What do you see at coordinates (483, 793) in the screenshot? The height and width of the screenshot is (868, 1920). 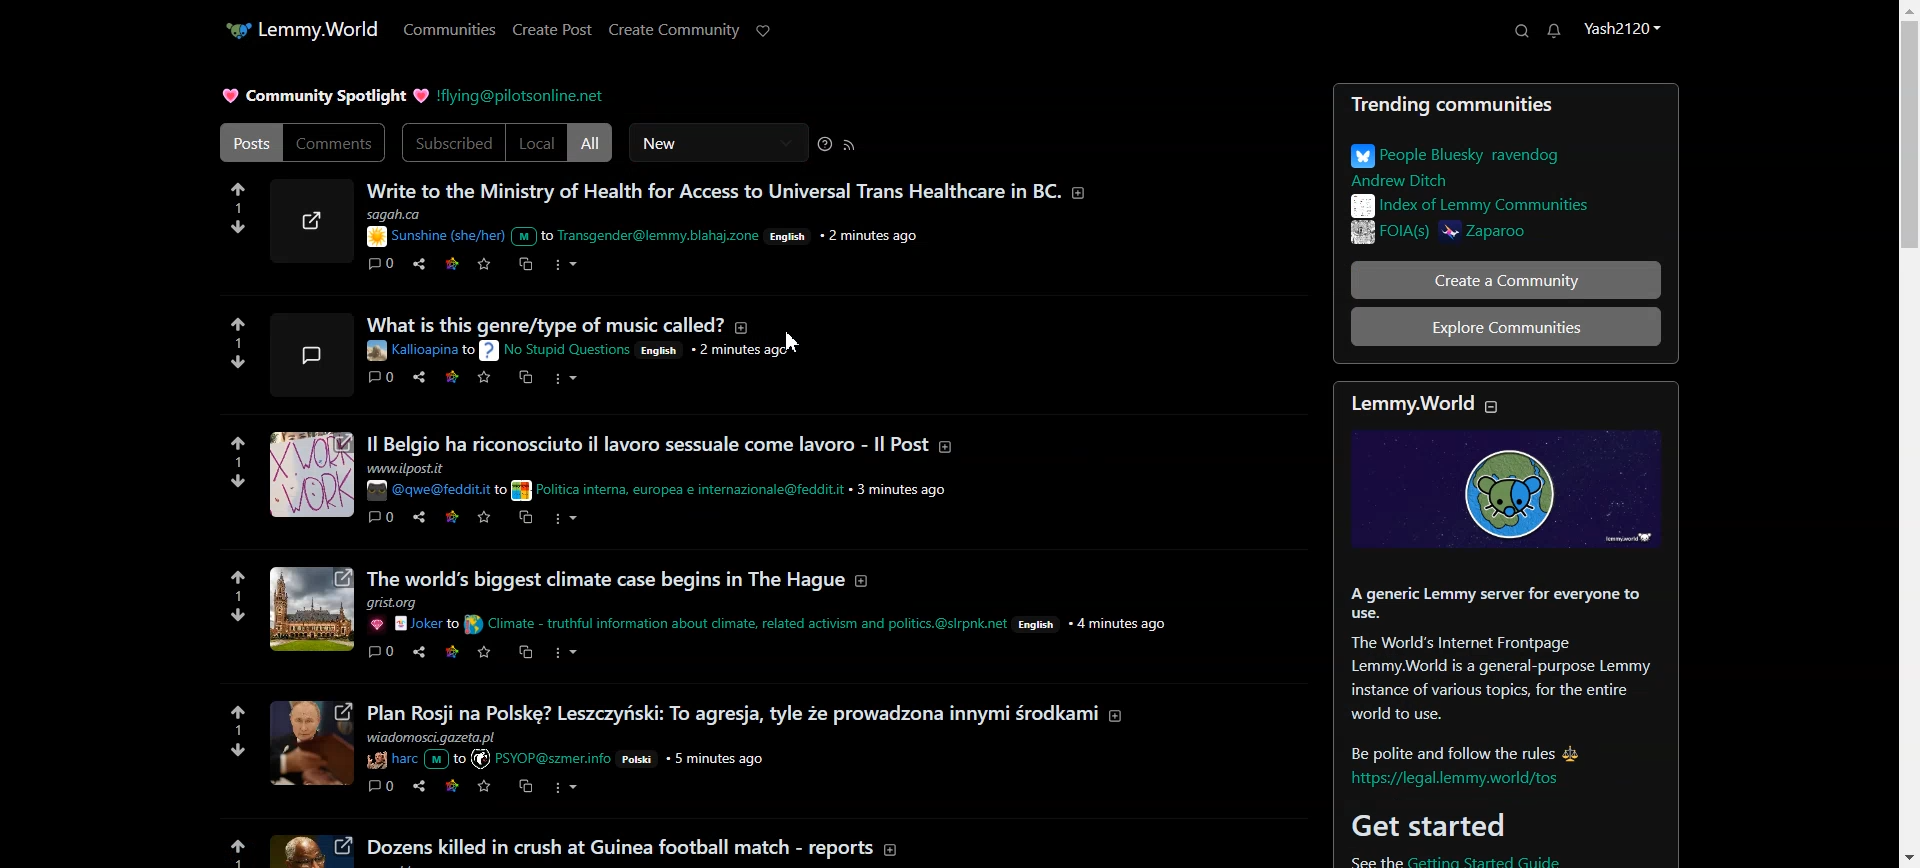 I see `save` at bounding box center [483, 793].